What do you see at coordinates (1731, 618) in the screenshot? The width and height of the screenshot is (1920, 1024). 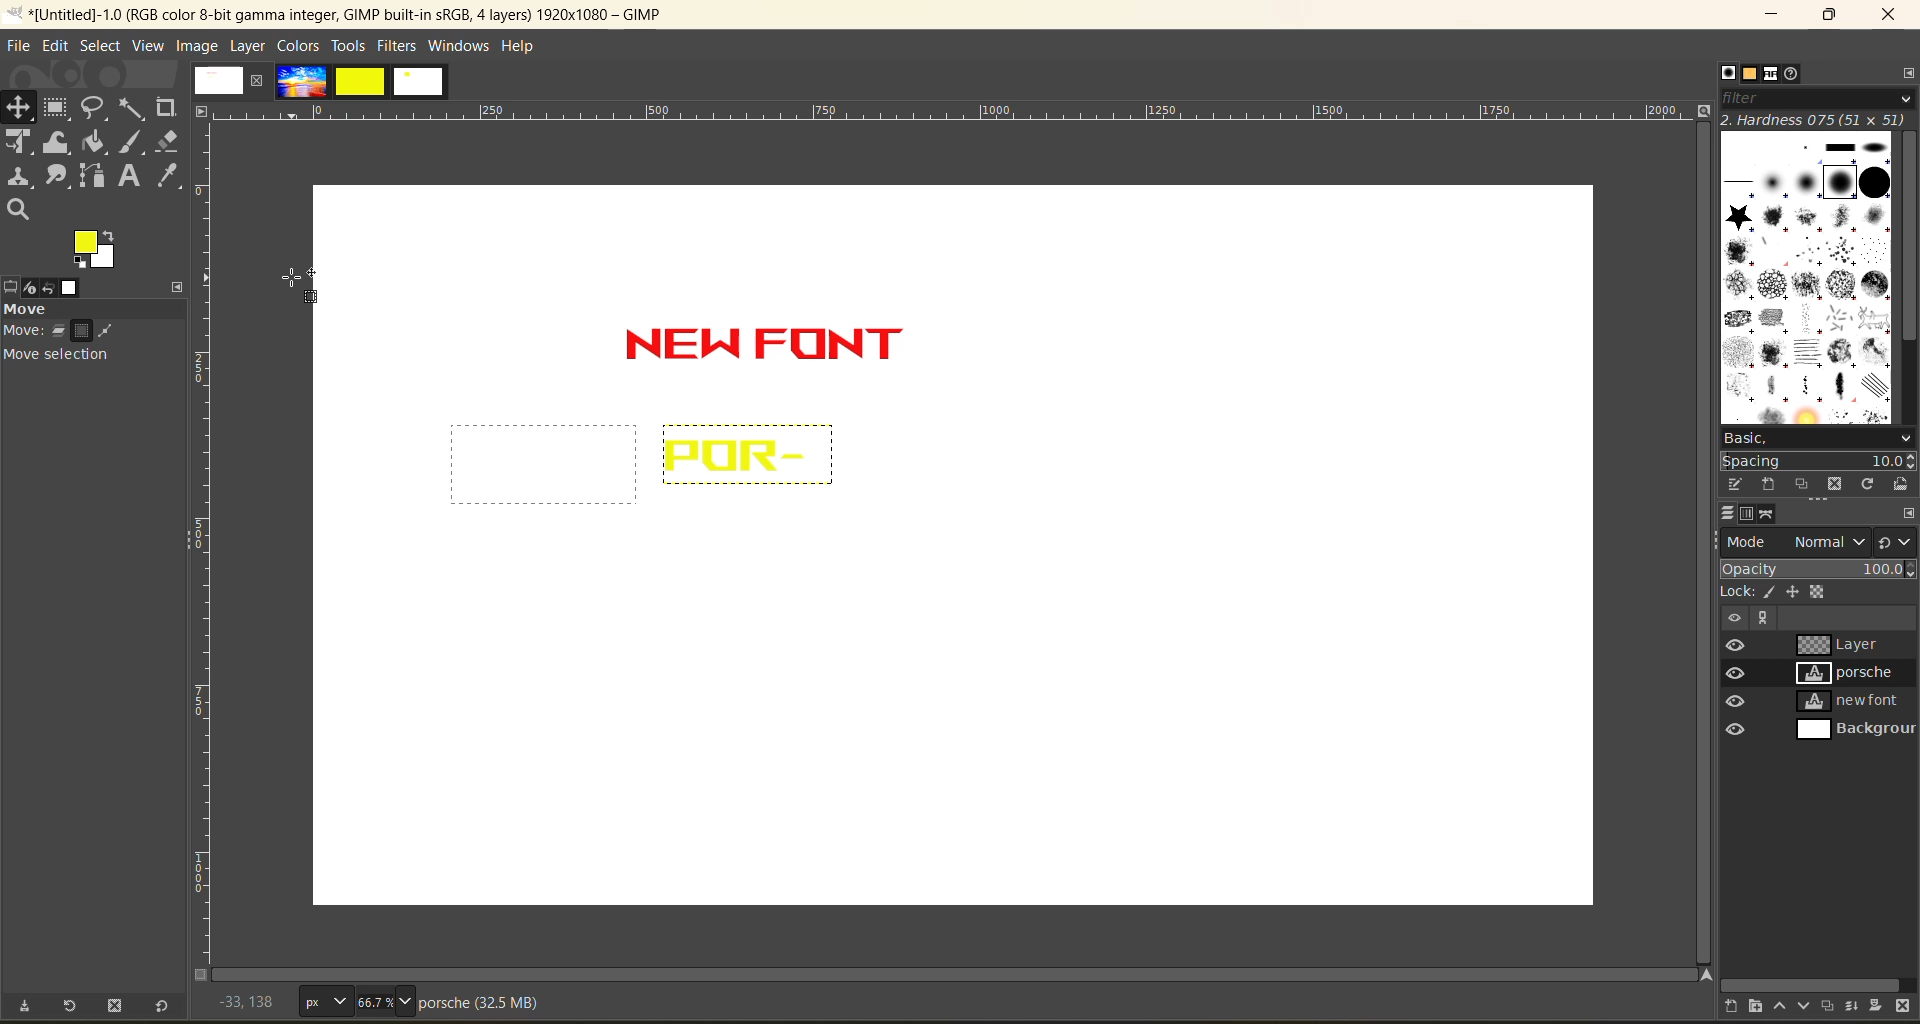 I see `` at bounding box center [1731, 618].